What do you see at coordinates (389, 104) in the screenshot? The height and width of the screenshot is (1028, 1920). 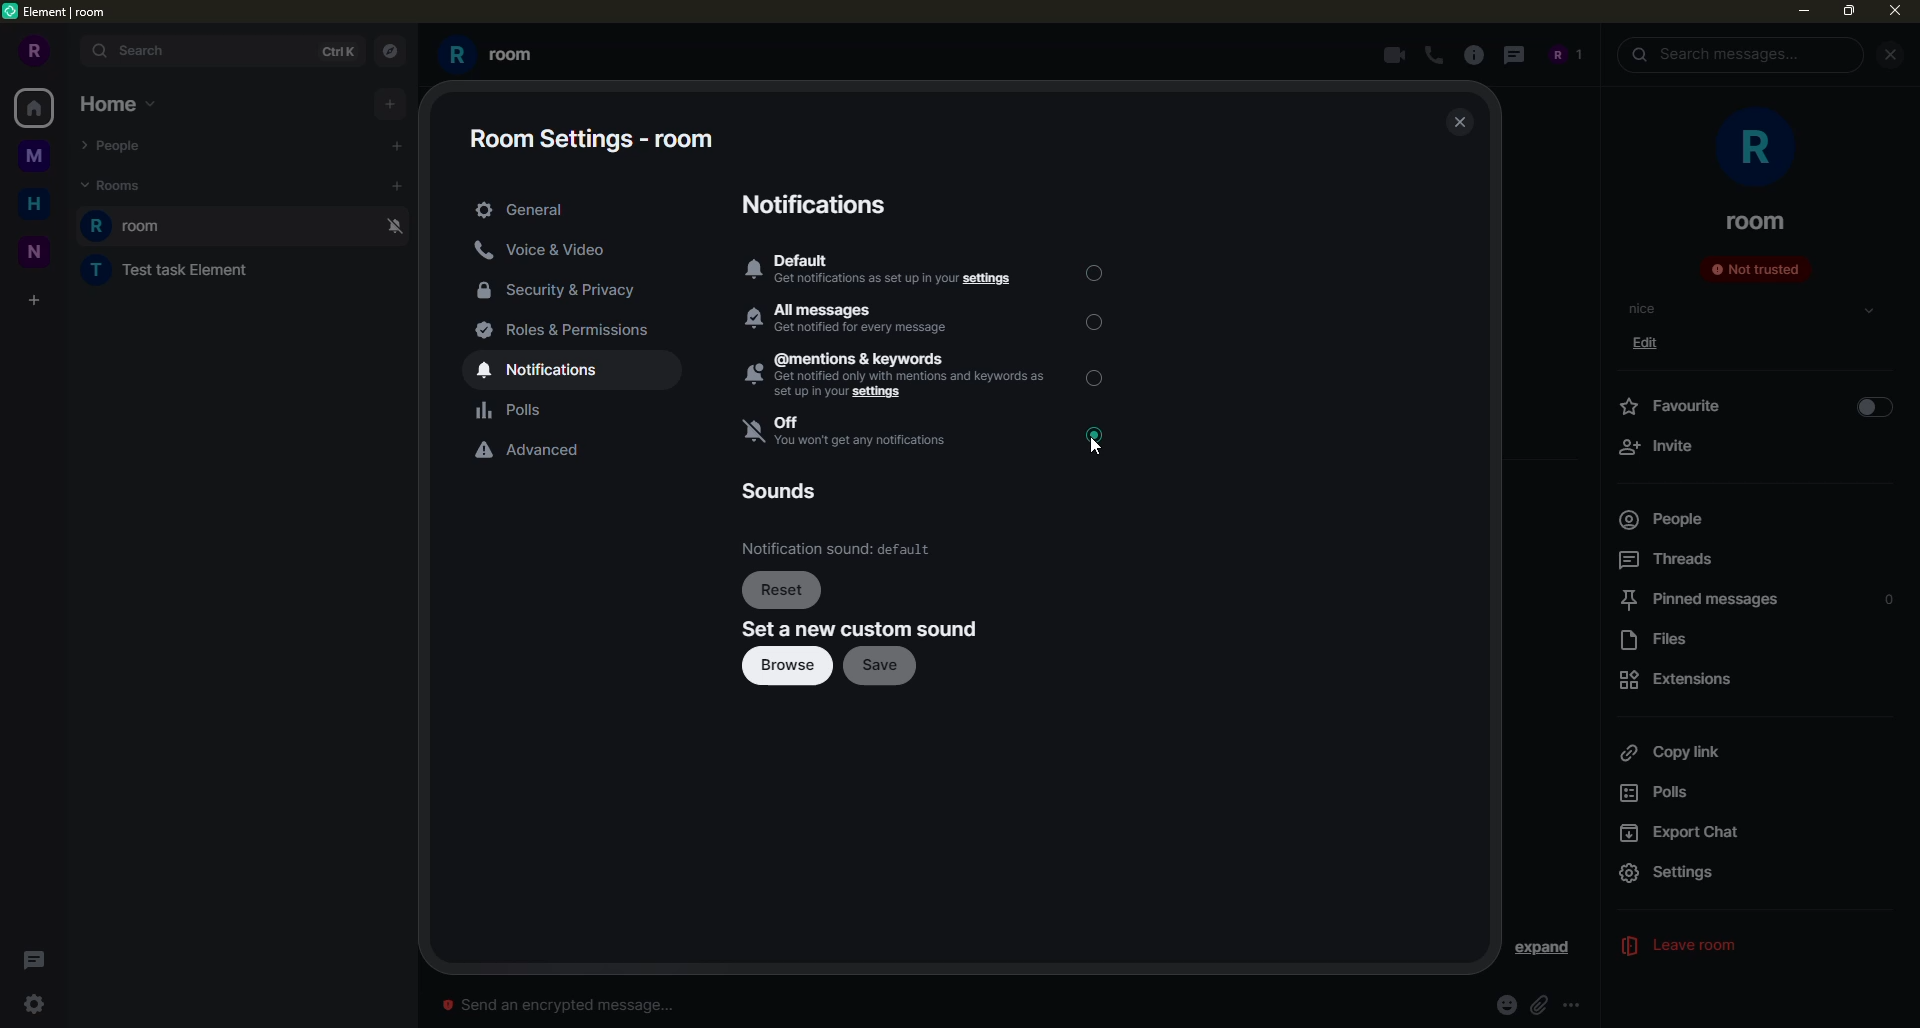 I see `add` at bounding box center [389, 104].